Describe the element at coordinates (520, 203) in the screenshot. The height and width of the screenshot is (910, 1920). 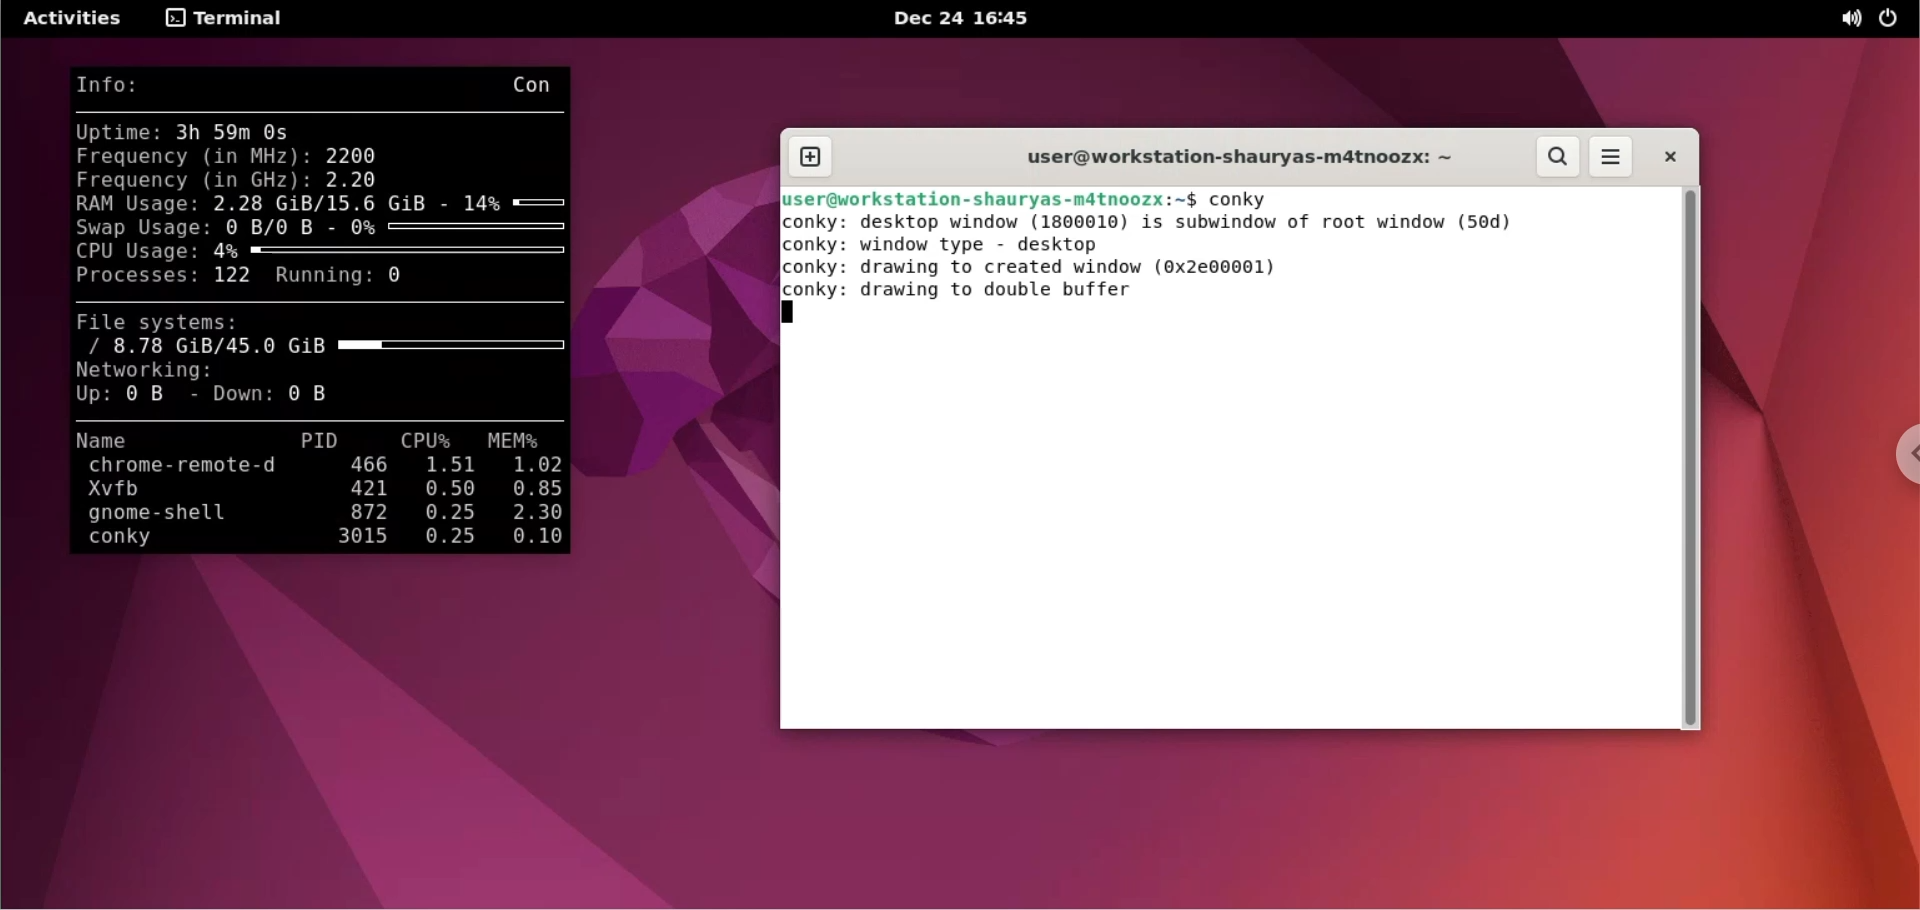
I see `14%` at that location.